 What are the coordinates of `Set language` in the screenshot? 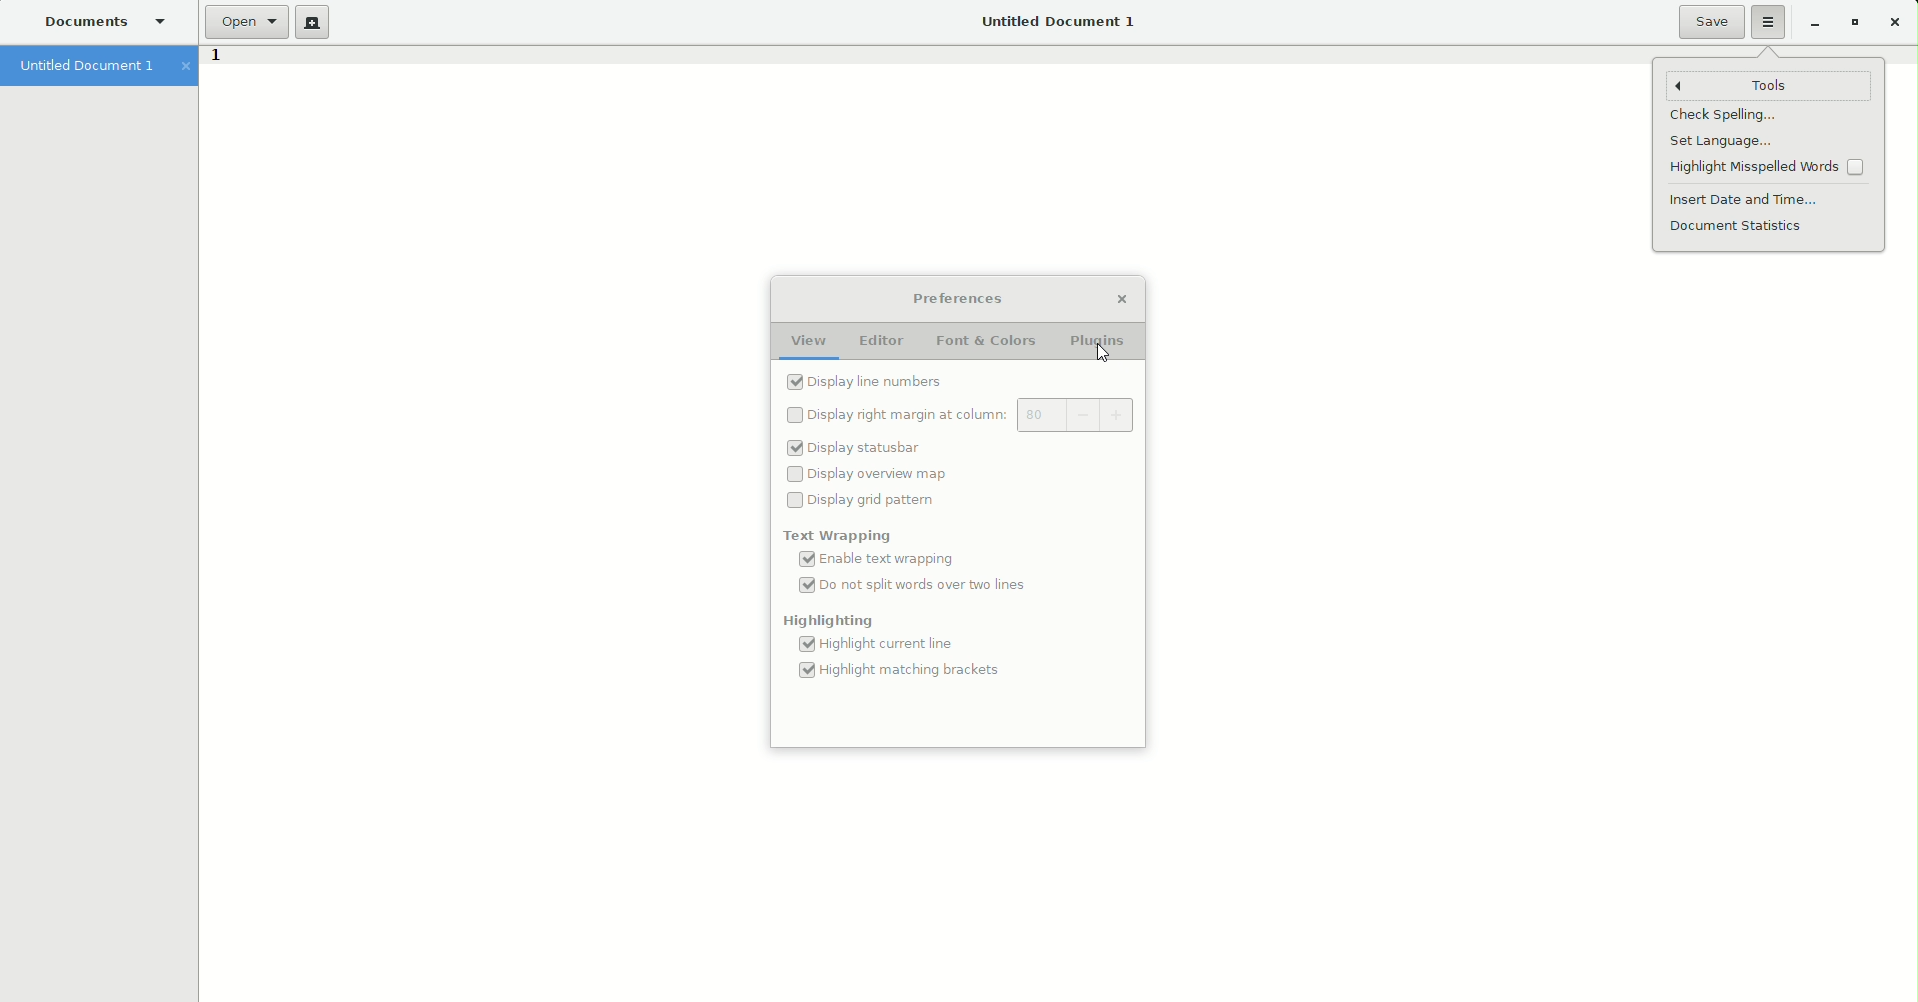 It's located at (1718, 142).